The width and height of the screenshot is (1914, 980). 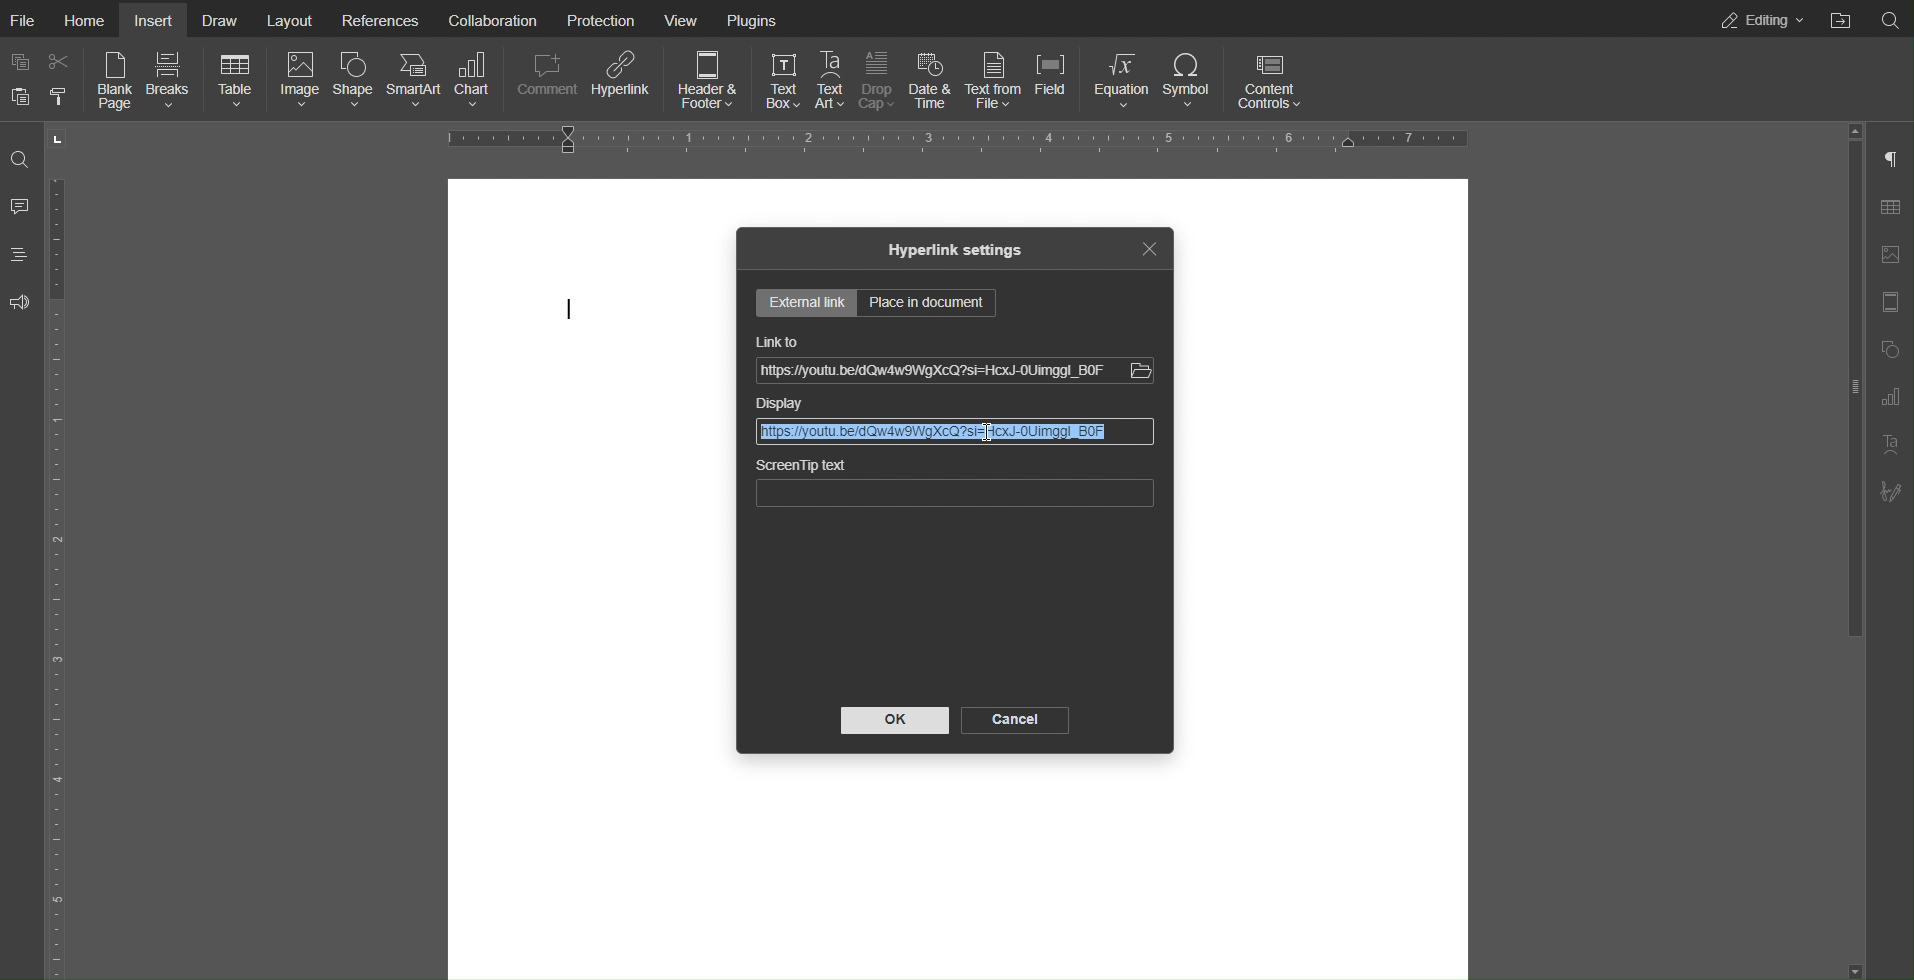 I want to click on Field, so click(x=1058, y=81).